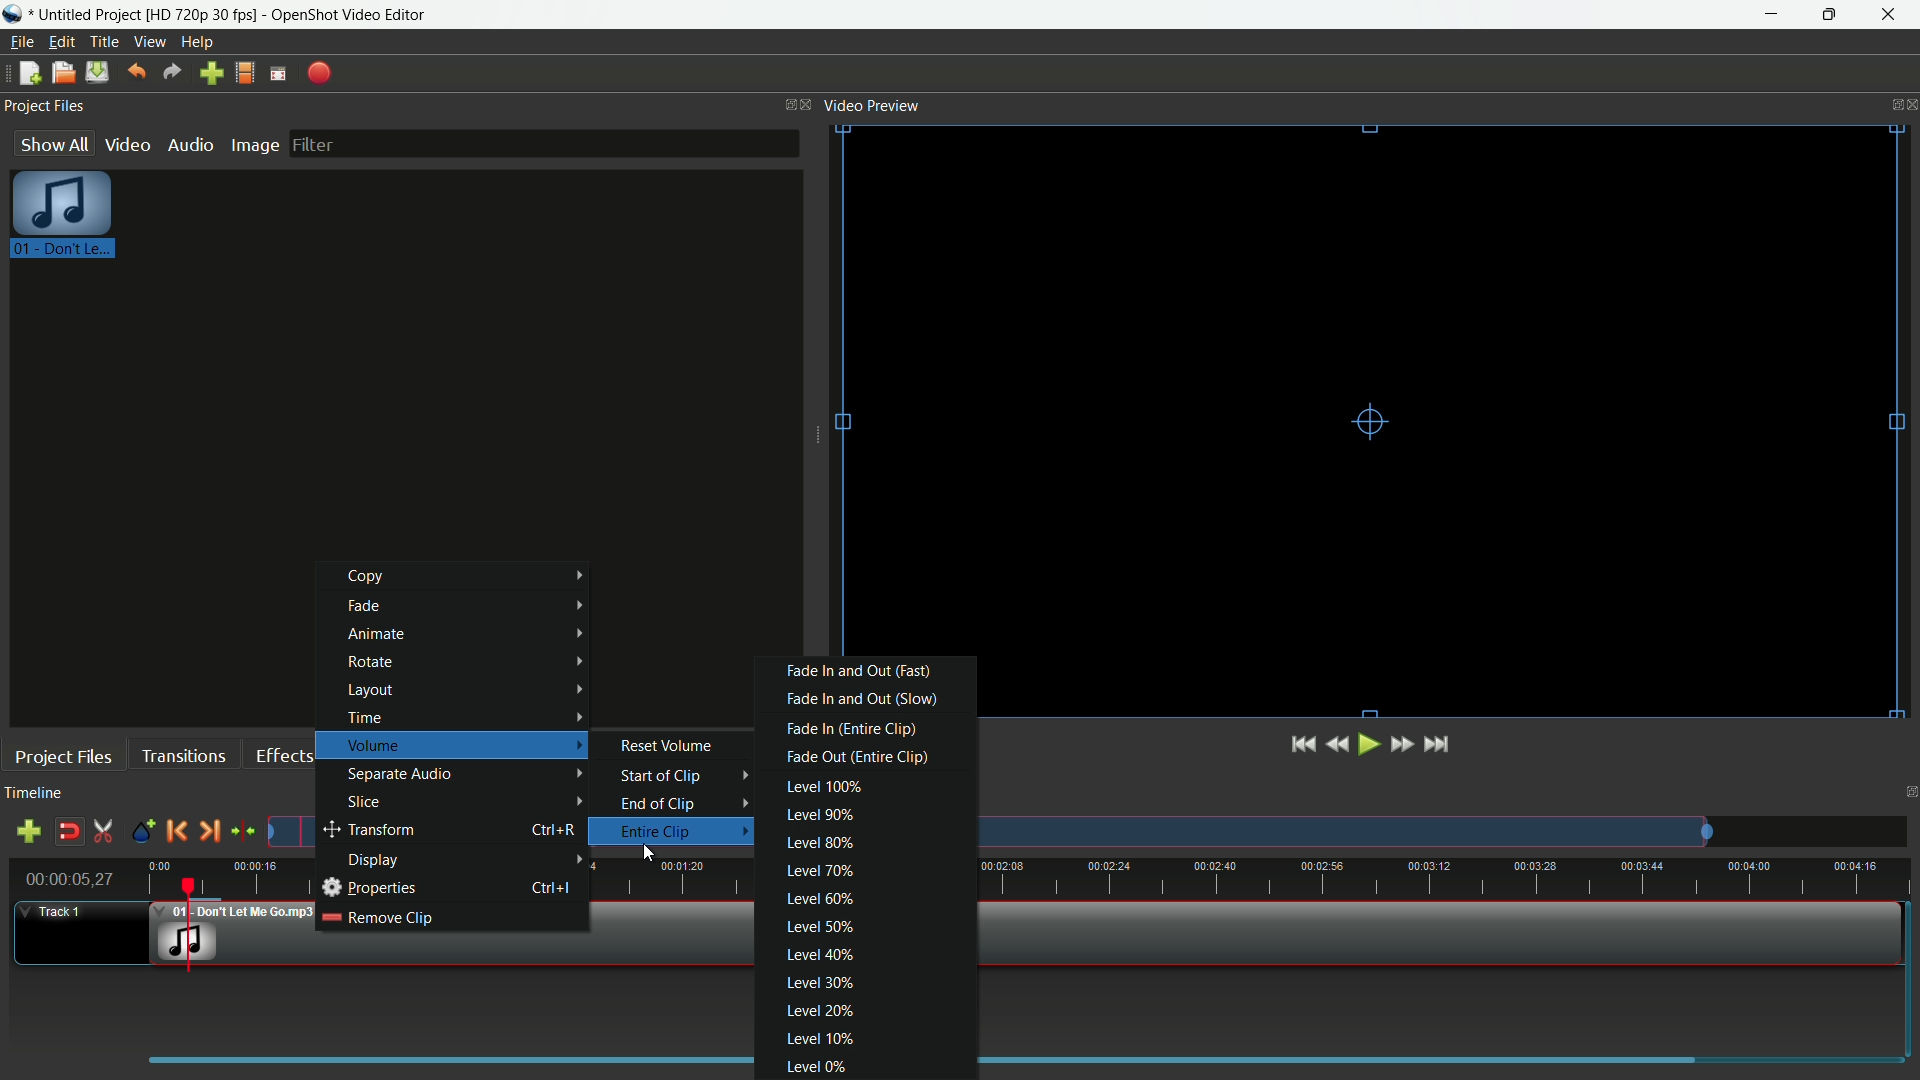 The height and width of the screenshot is (1080, 1920). I want to click on next marker, so click(208, 831).